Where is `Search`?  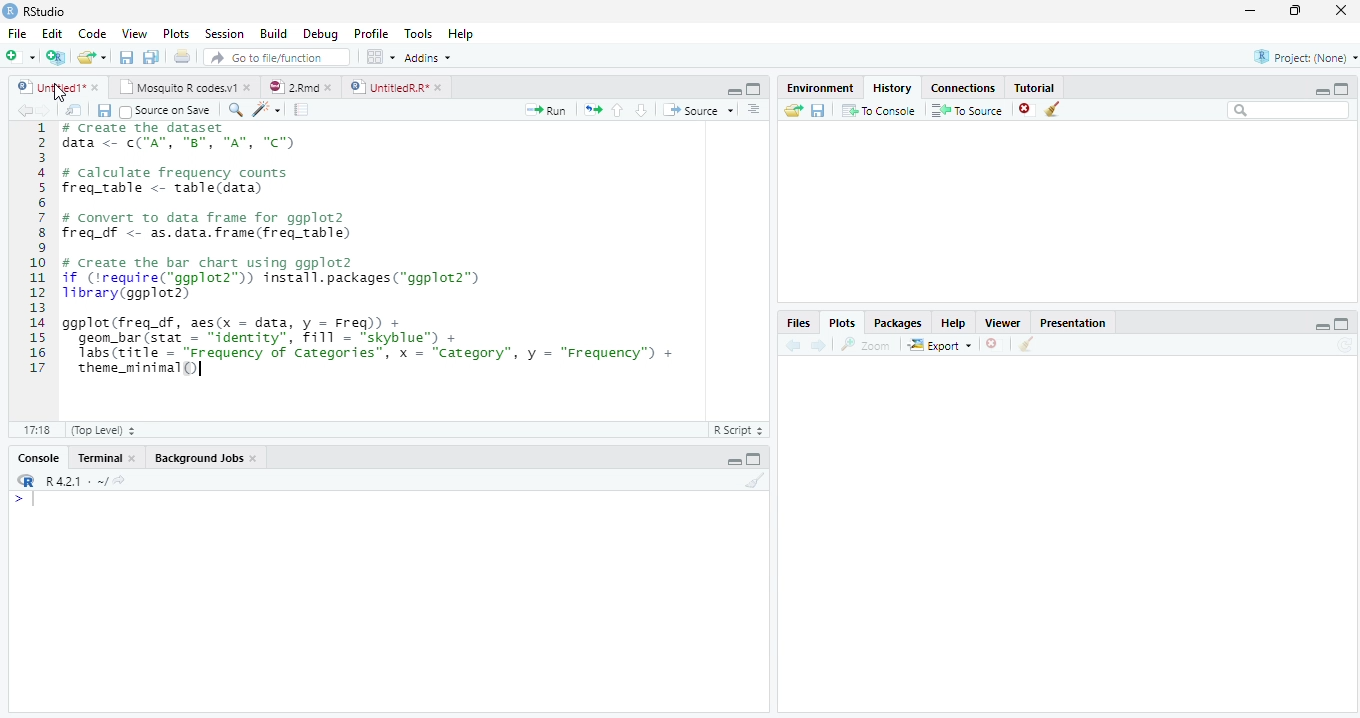 Search is located at coordinates (1289, 113).